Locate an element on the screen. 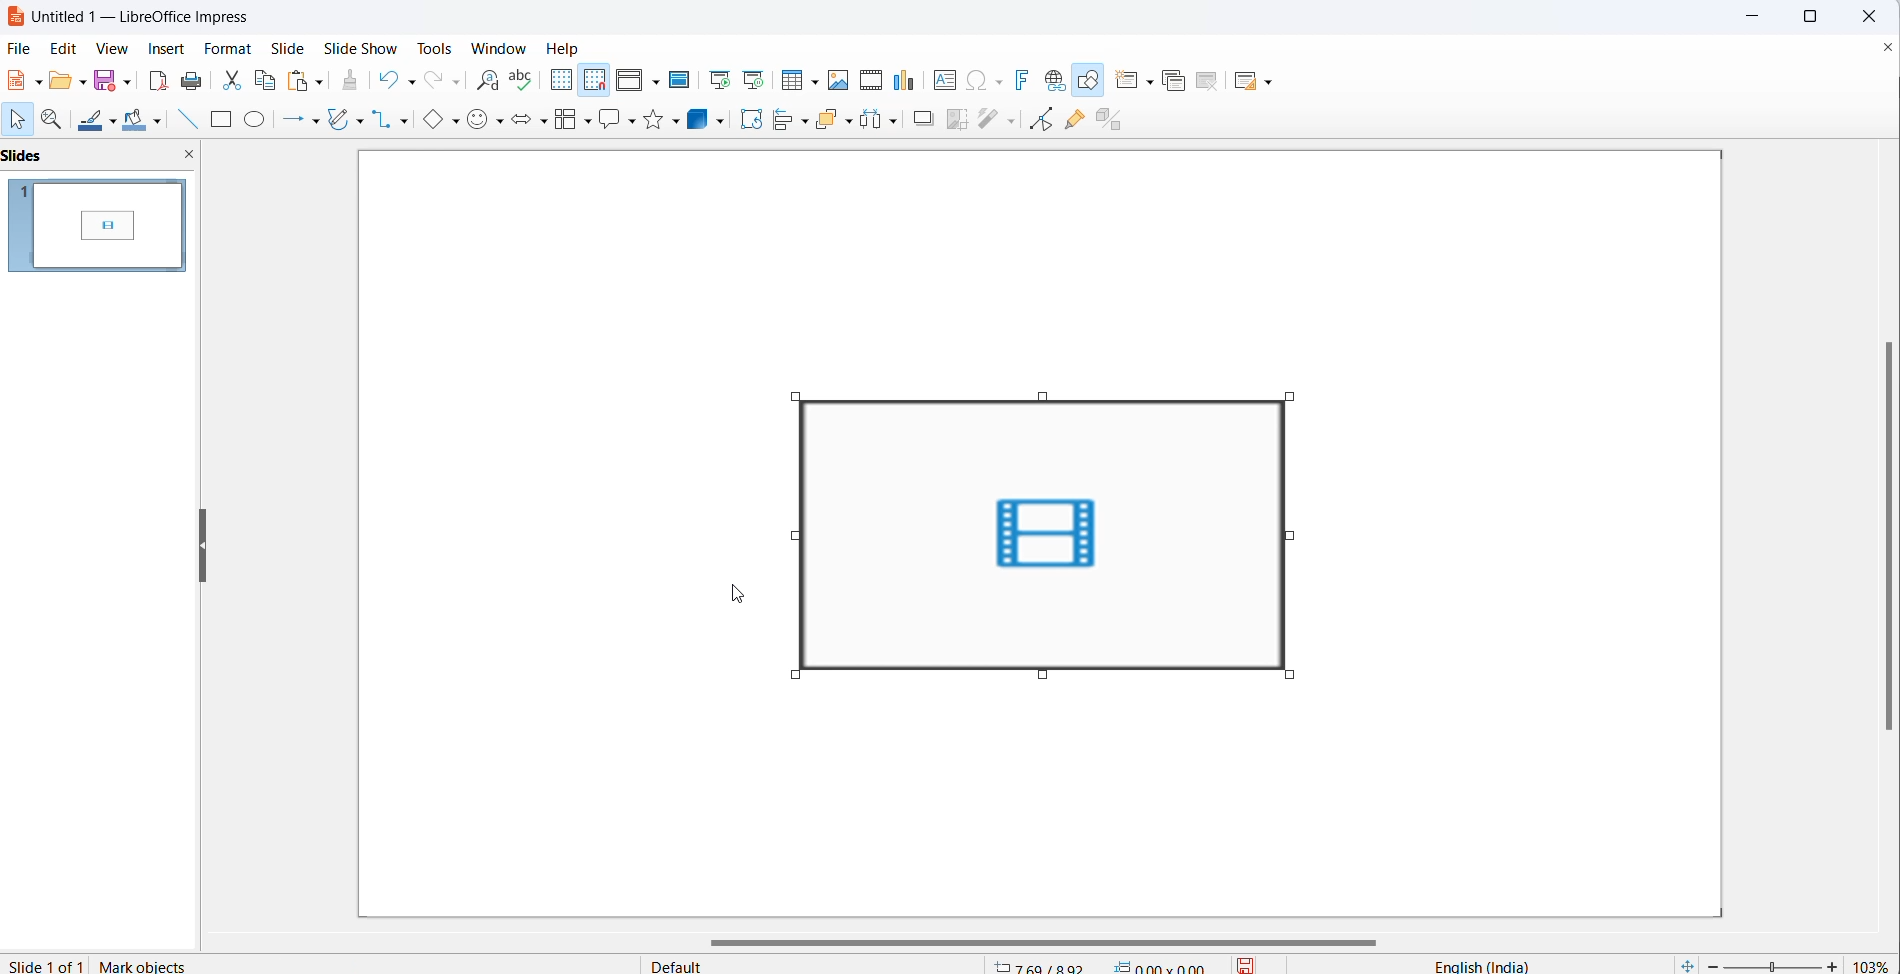 Image resolution: width=1900 pixels, height=974 pixels. ellipse is located at coordinates (257, 121).